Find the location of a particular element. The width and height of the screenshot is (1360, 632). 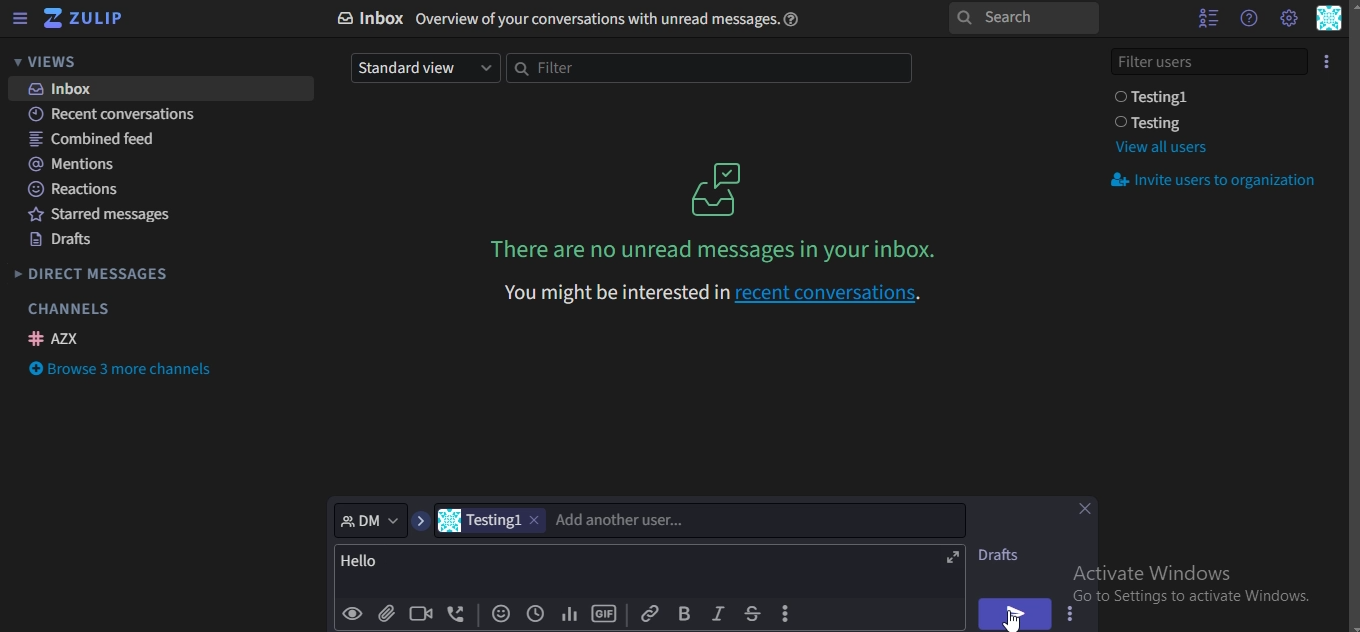

mentions is located at coordinates (76, 164).